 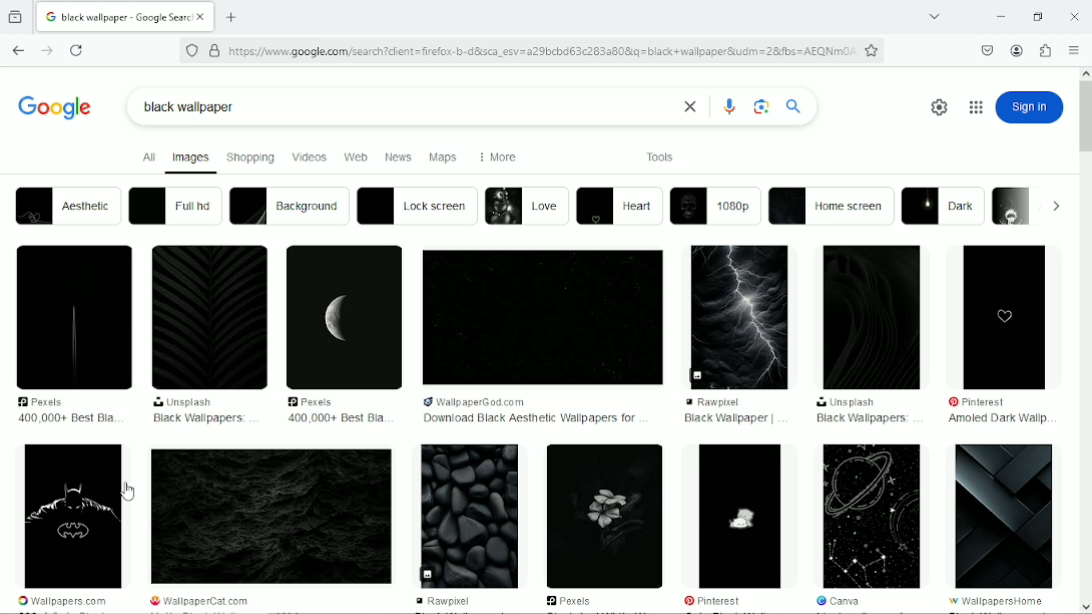 I want to click on sign in, so click(x=1030, y=107).